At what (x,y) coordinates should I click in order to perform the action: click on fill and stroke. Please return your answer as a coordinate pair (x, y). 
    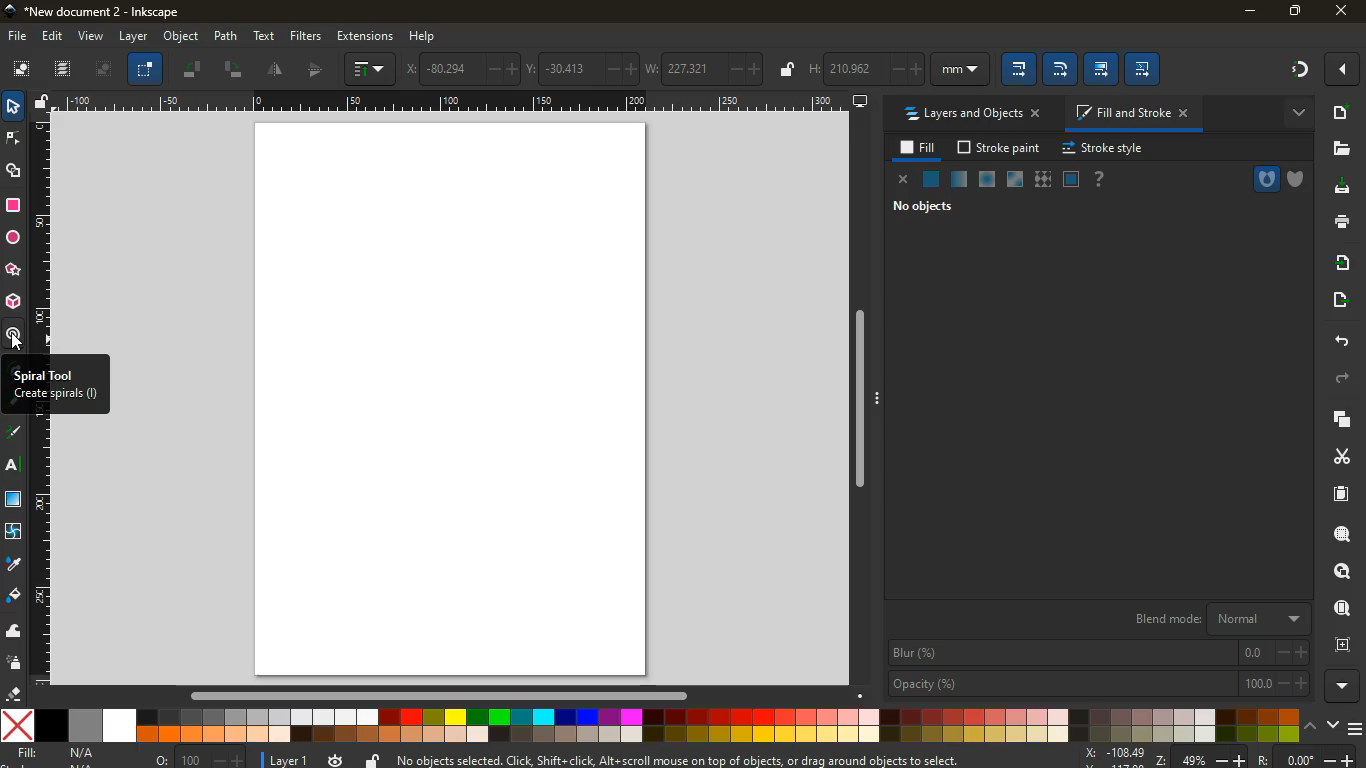
    Looking at the image, I should click on (1131, 114).